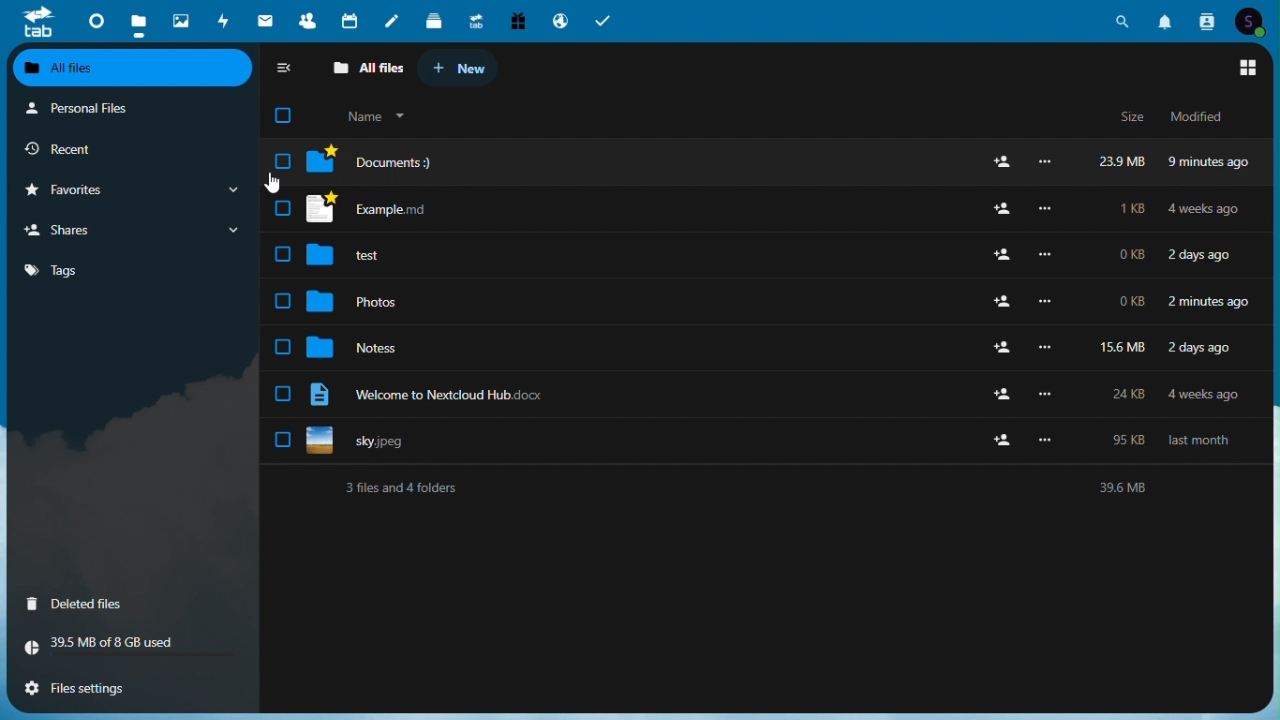  Describe the element at coordinates (282, 255) in the screenshot. I see `select` at that location.